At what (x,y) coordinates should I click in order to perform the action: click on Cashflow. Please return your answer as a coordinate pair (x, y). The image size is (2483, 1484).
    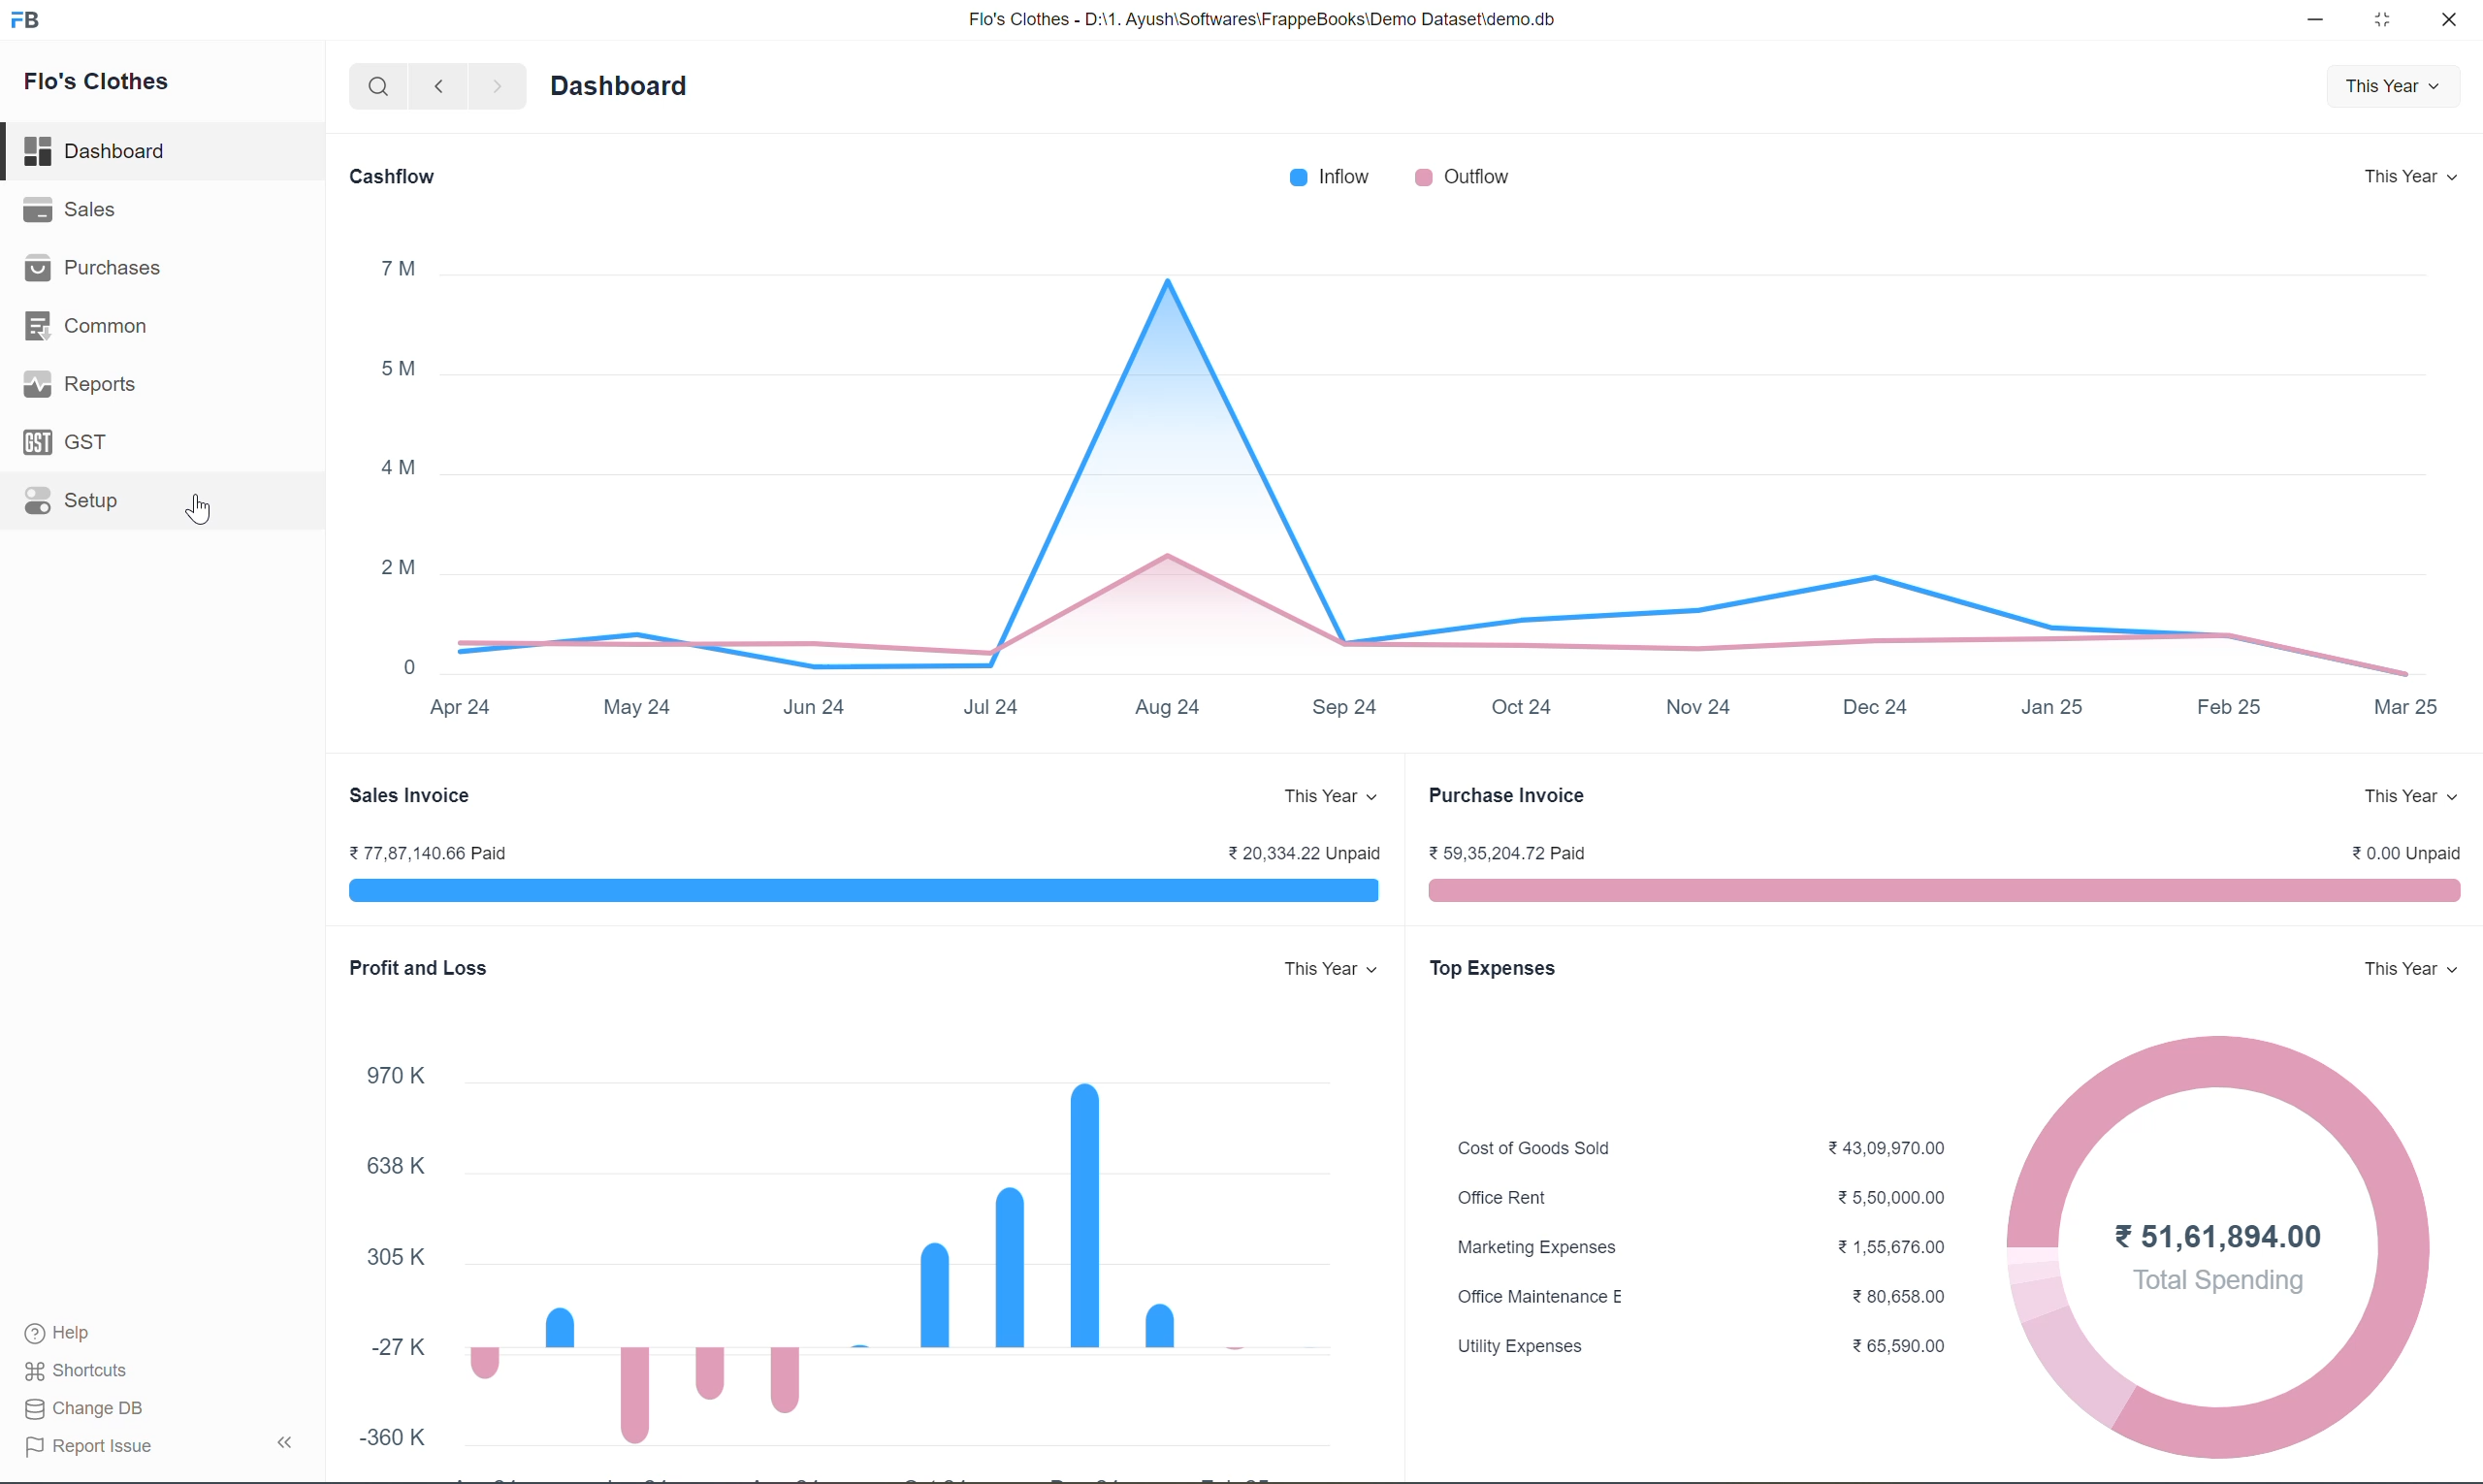
    Looking at the image, I should click on (391, 176).